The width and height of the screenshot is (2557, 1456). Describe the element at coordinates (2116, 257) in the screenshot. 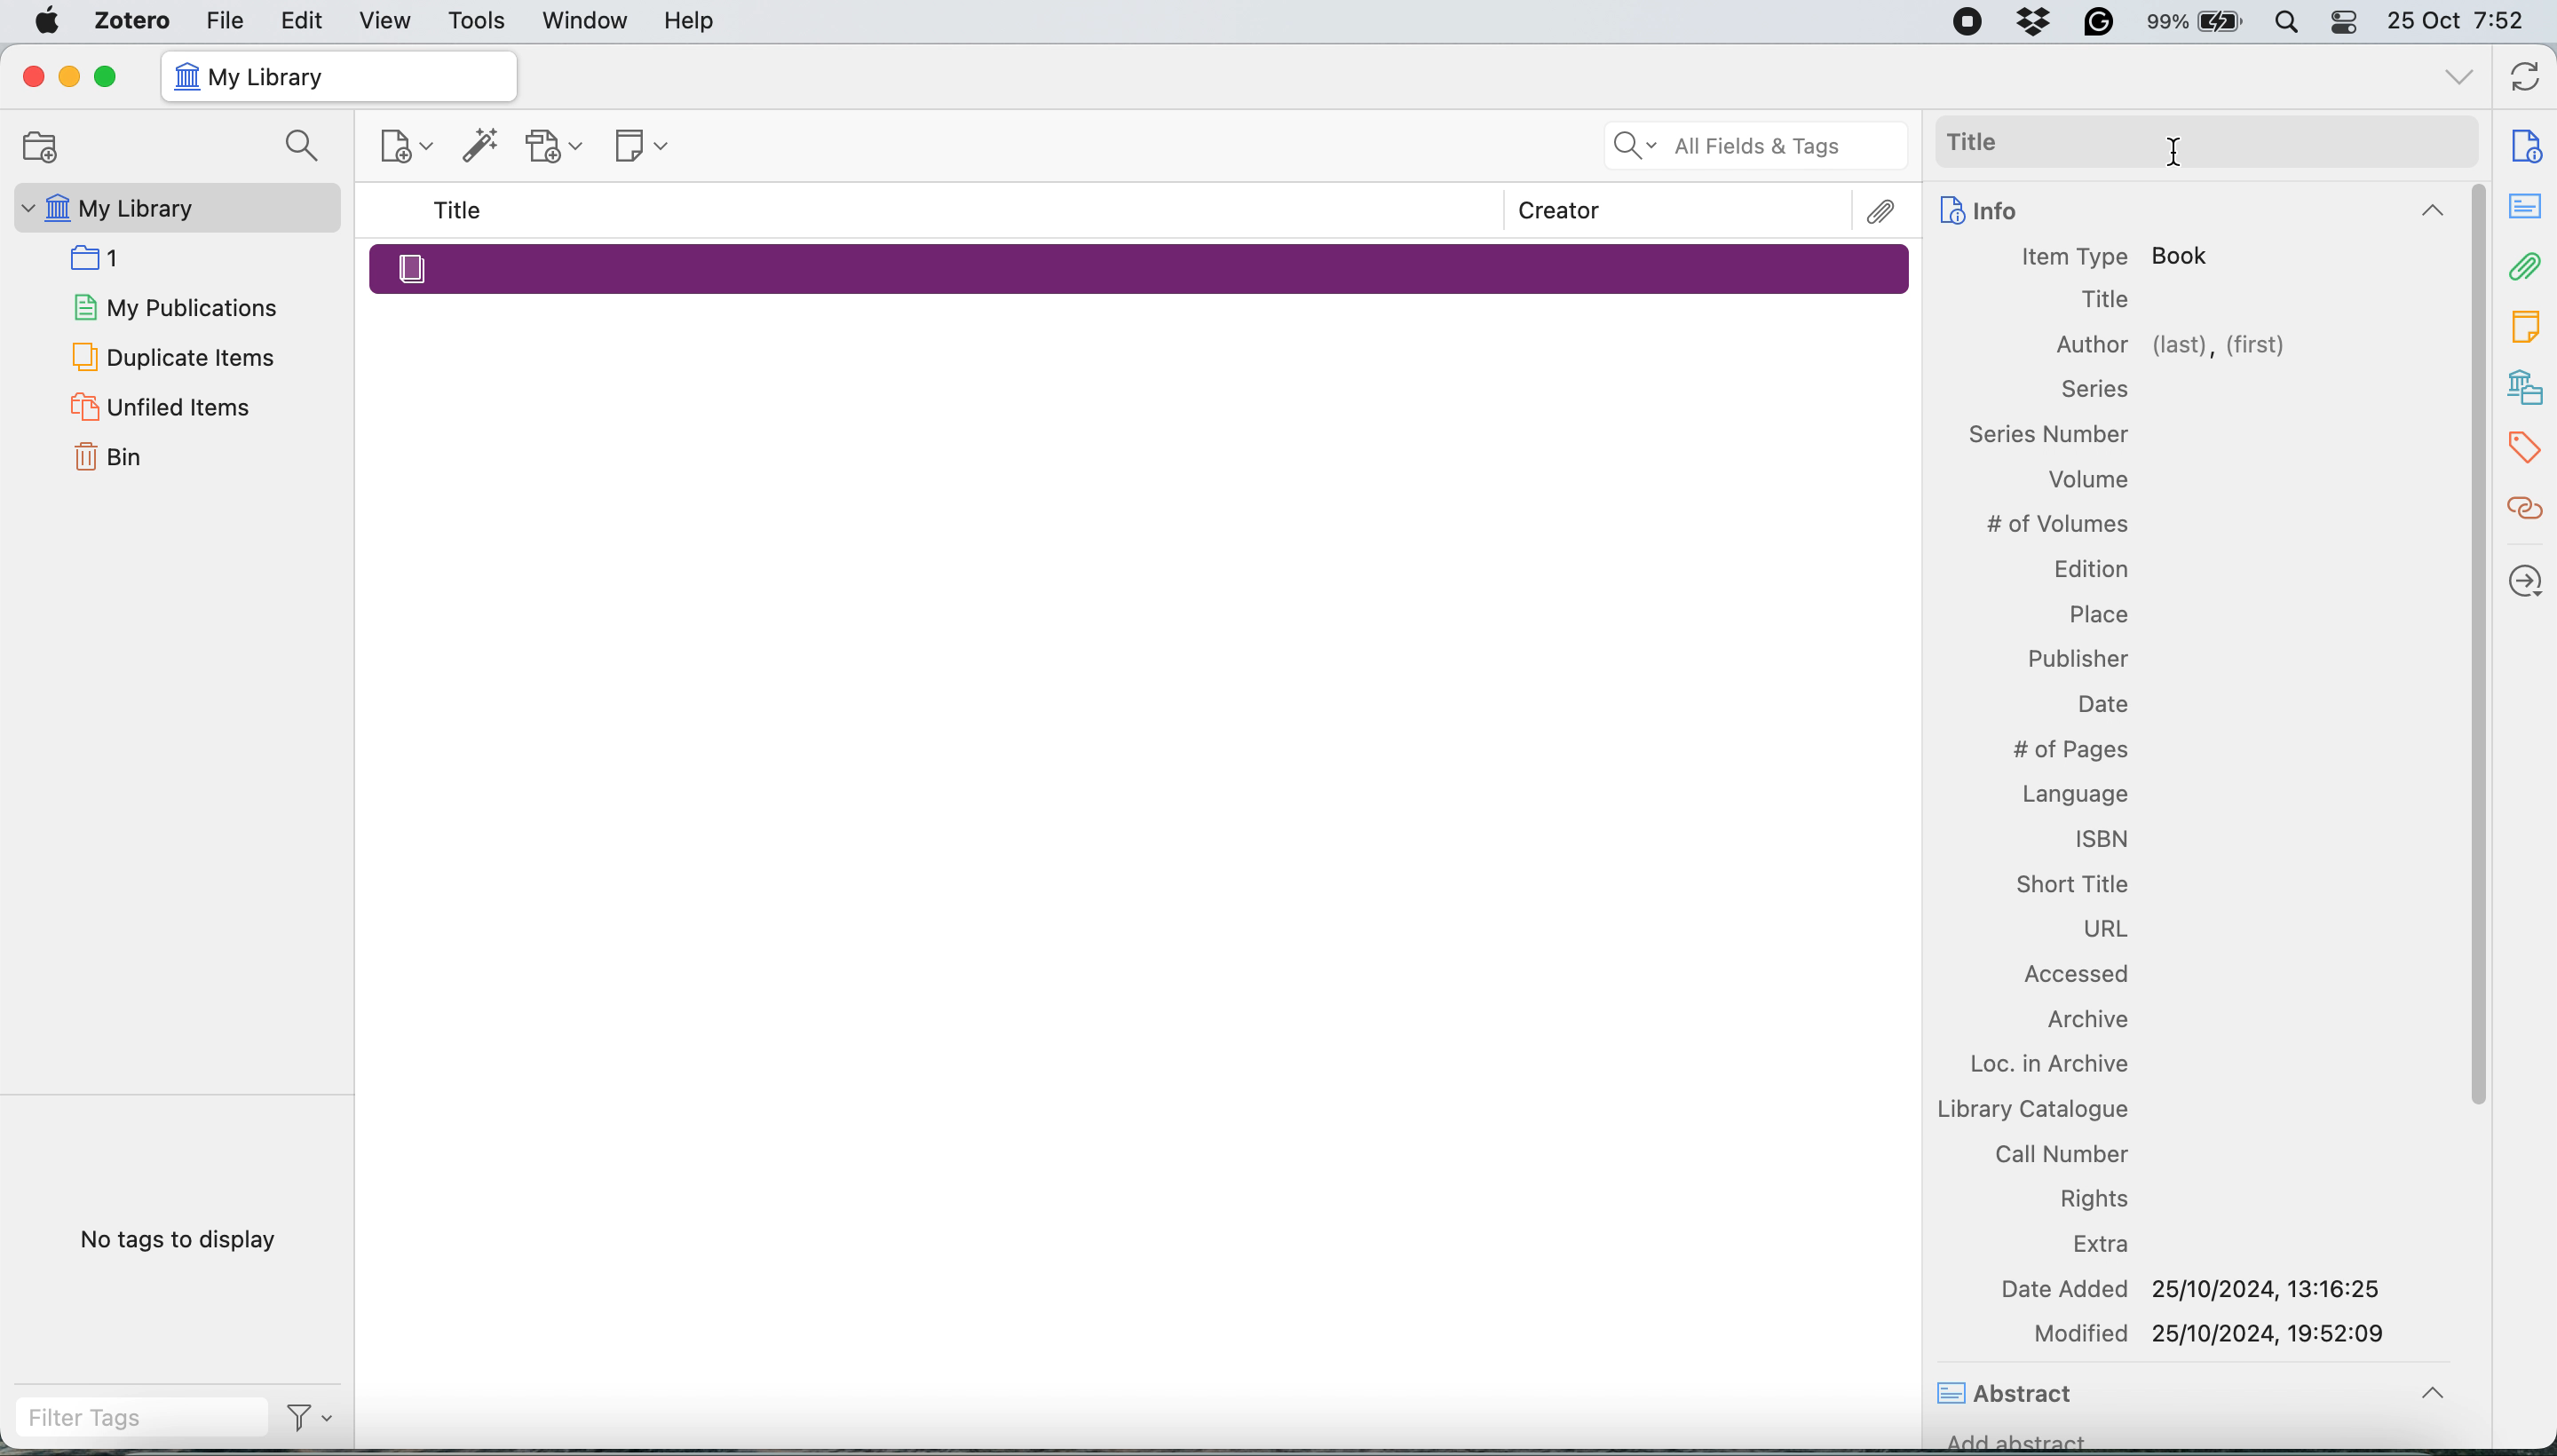

I see `Item Type Book` at that location.